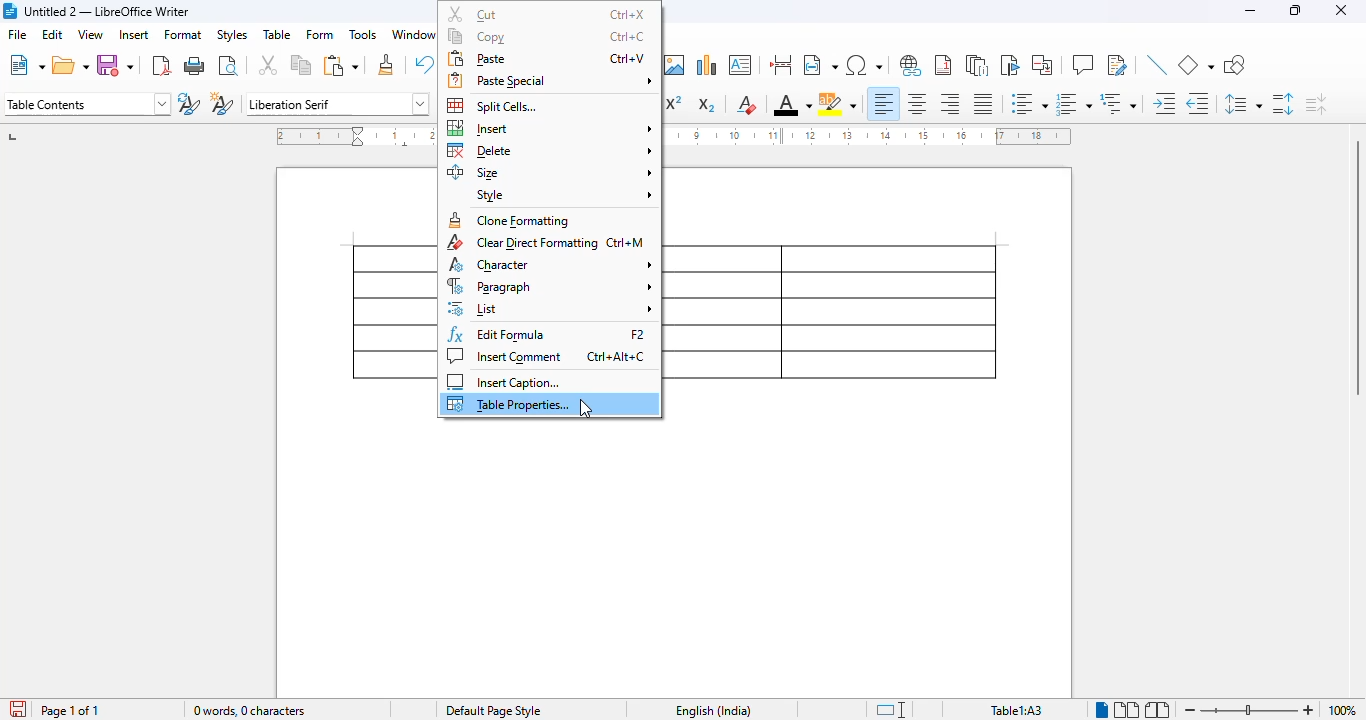  Describe the element at coordinates (1017, 710) in the screenshot. I see `table1:A1` at that location.